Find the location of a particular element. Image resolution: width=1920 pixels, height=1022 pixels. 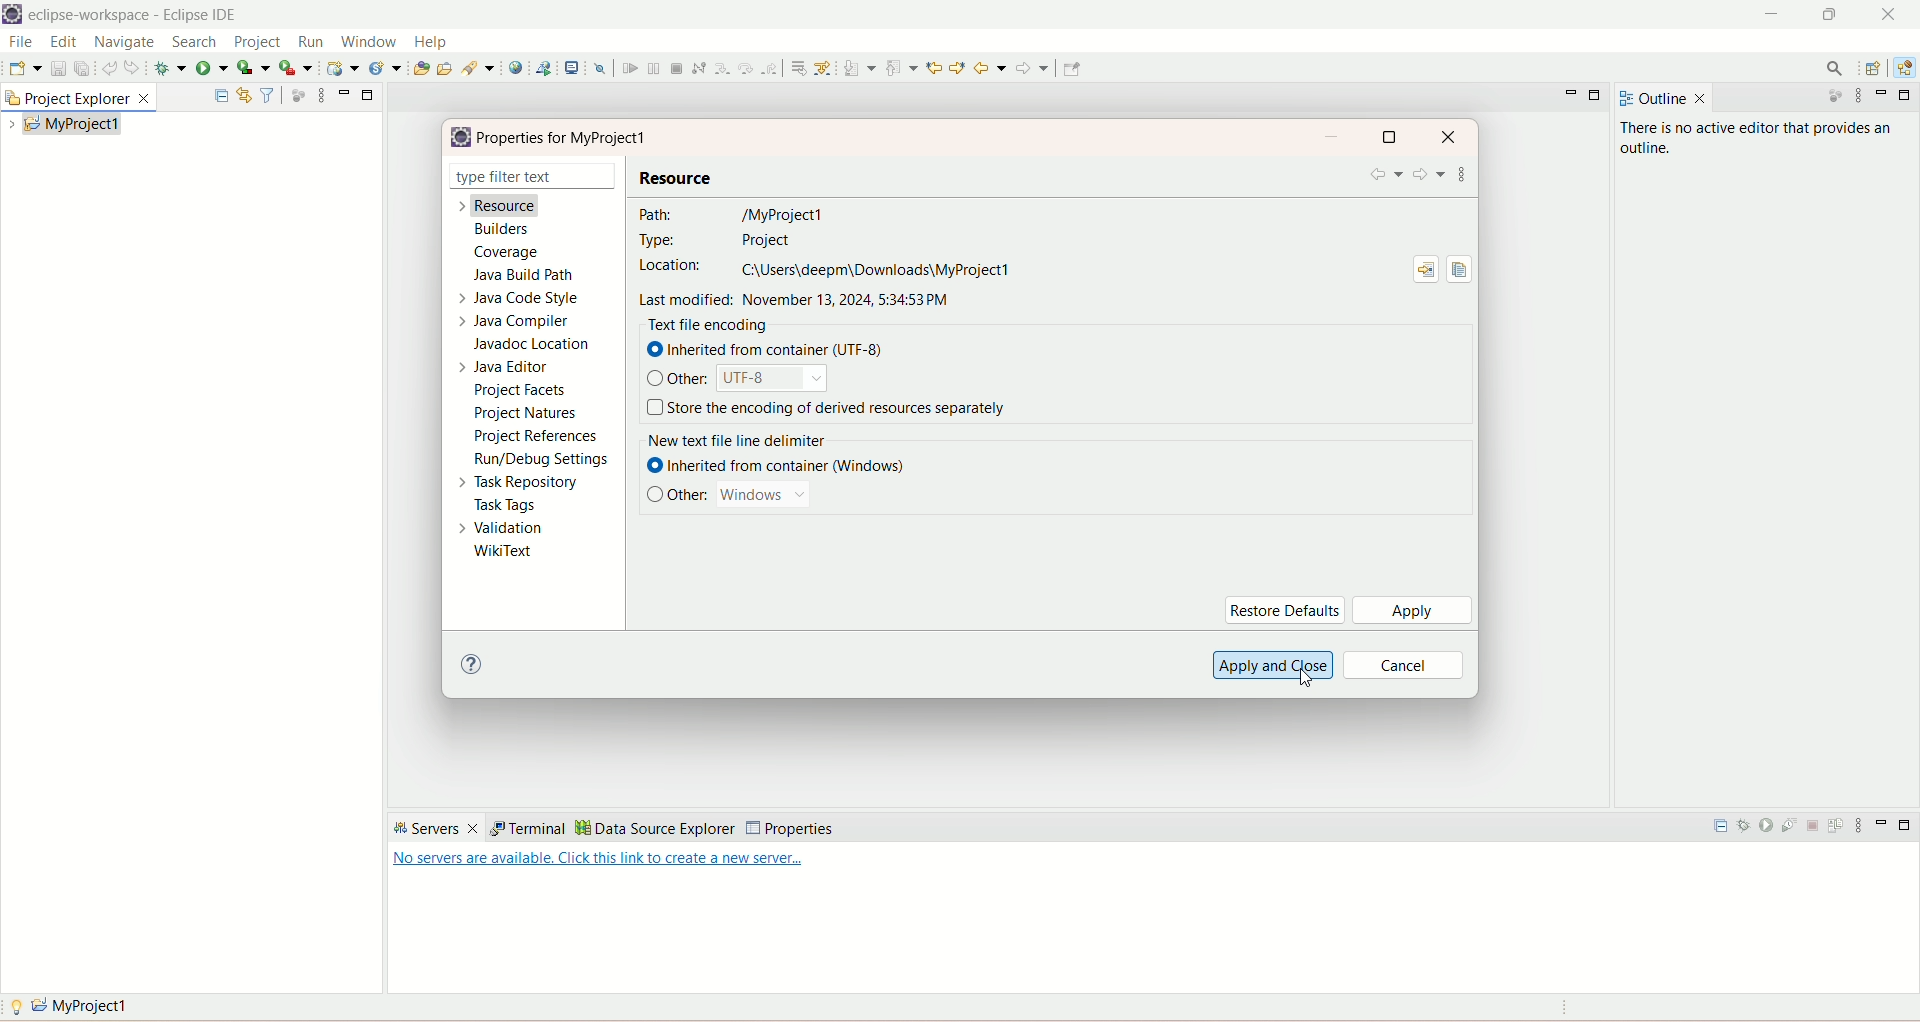

step over is located at coordinates (746, 68).